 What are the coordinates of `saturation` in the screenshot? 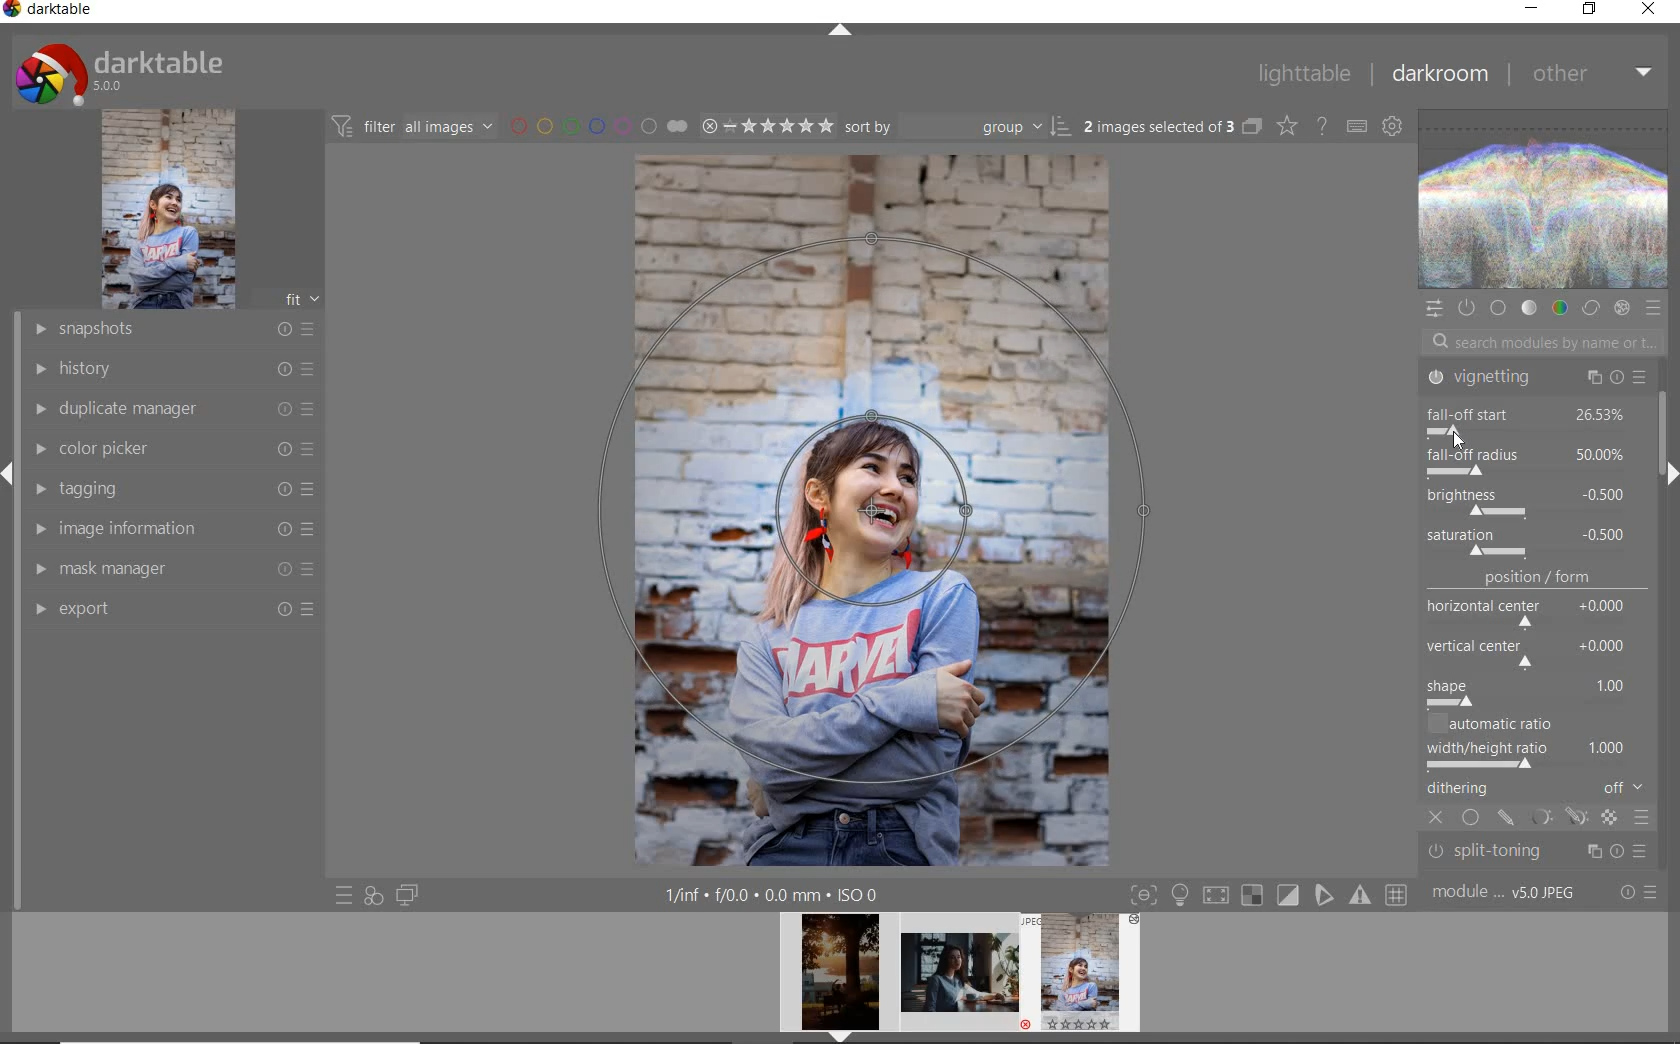 It's located at (1530, 542).